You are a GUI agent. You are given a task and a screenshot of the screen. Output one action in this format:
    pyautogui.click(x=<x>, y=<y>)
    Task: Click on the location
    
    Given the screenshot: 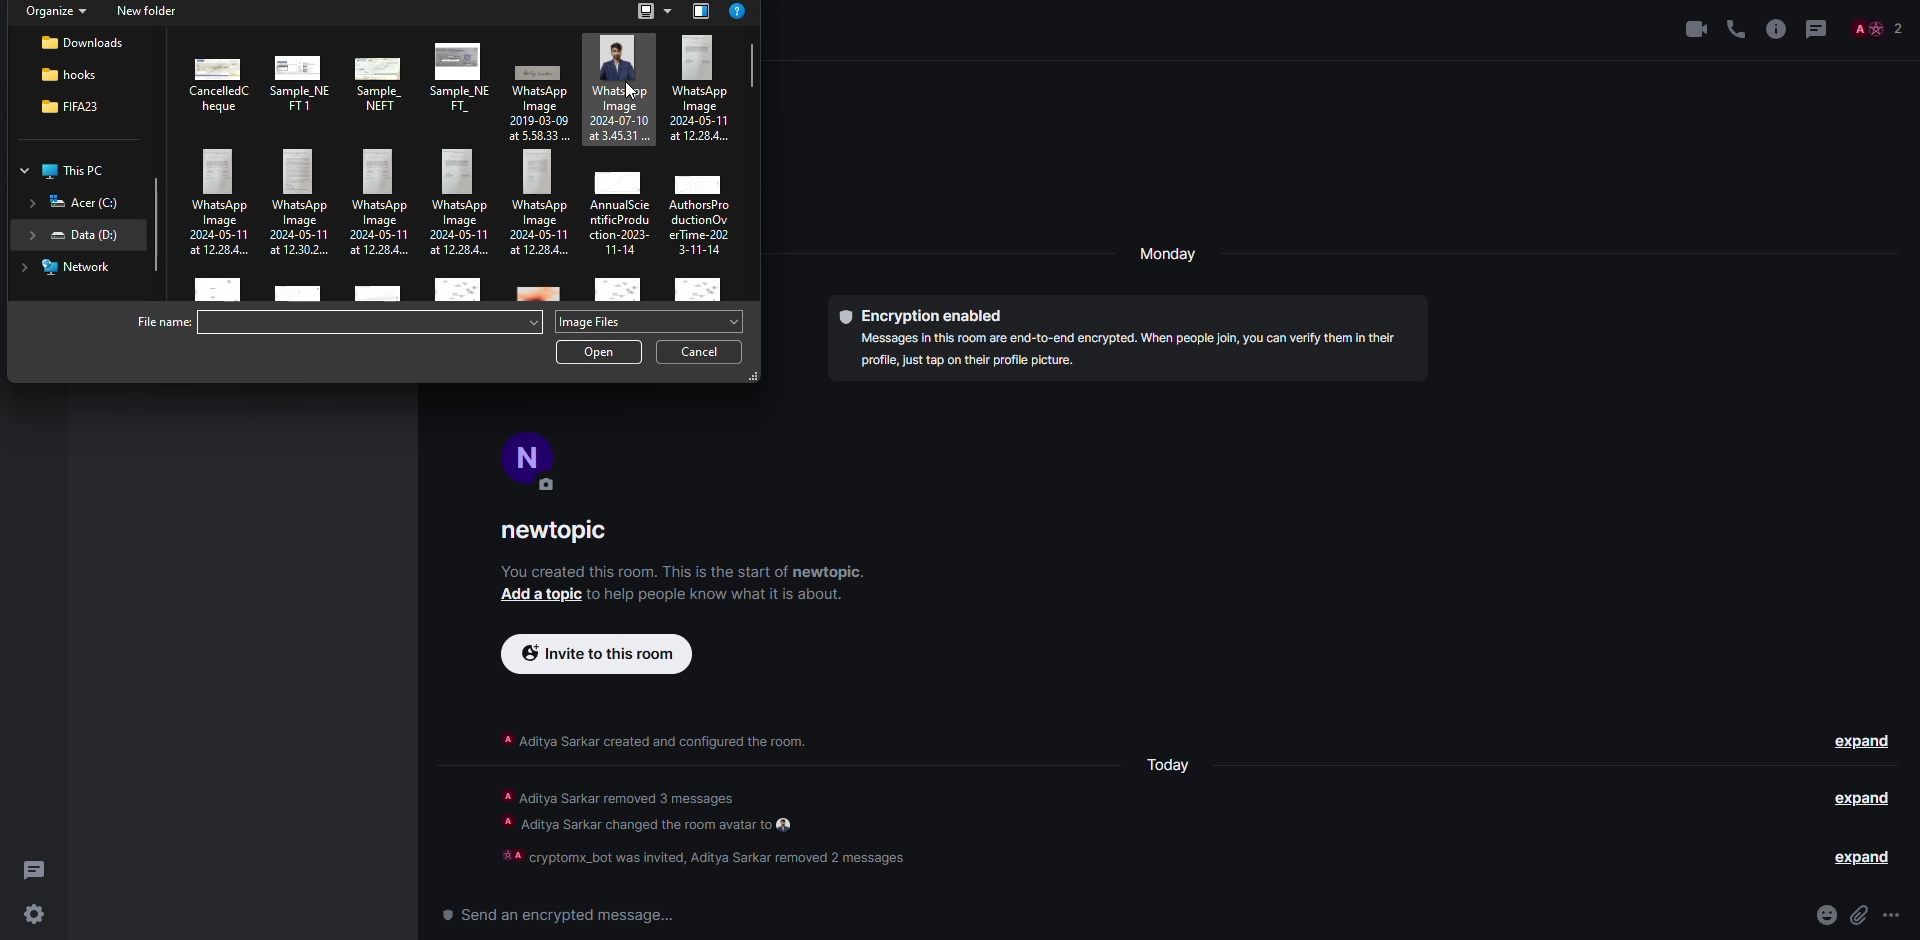 What is the action you would take?
    pyautogui.click(x=70, y=170)
    